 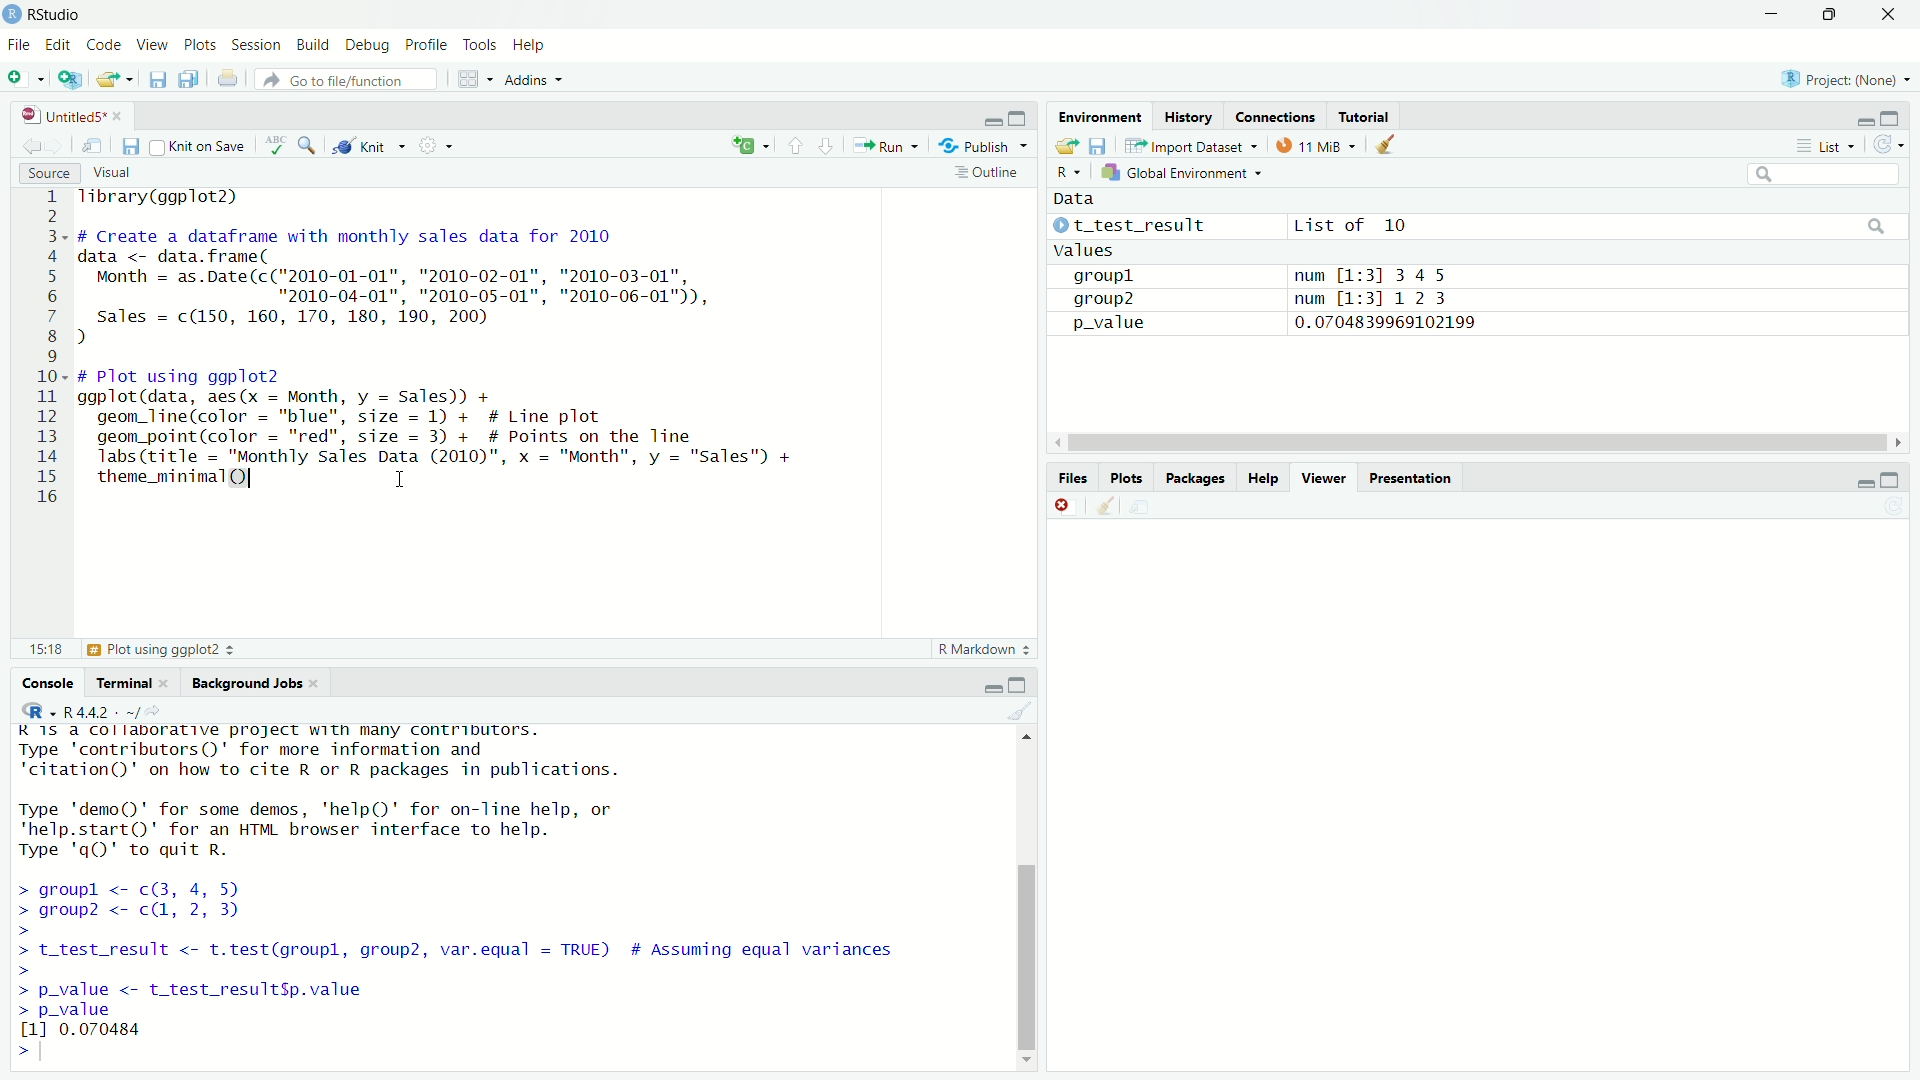 I want to click on R, so click(x=1061, y=170).